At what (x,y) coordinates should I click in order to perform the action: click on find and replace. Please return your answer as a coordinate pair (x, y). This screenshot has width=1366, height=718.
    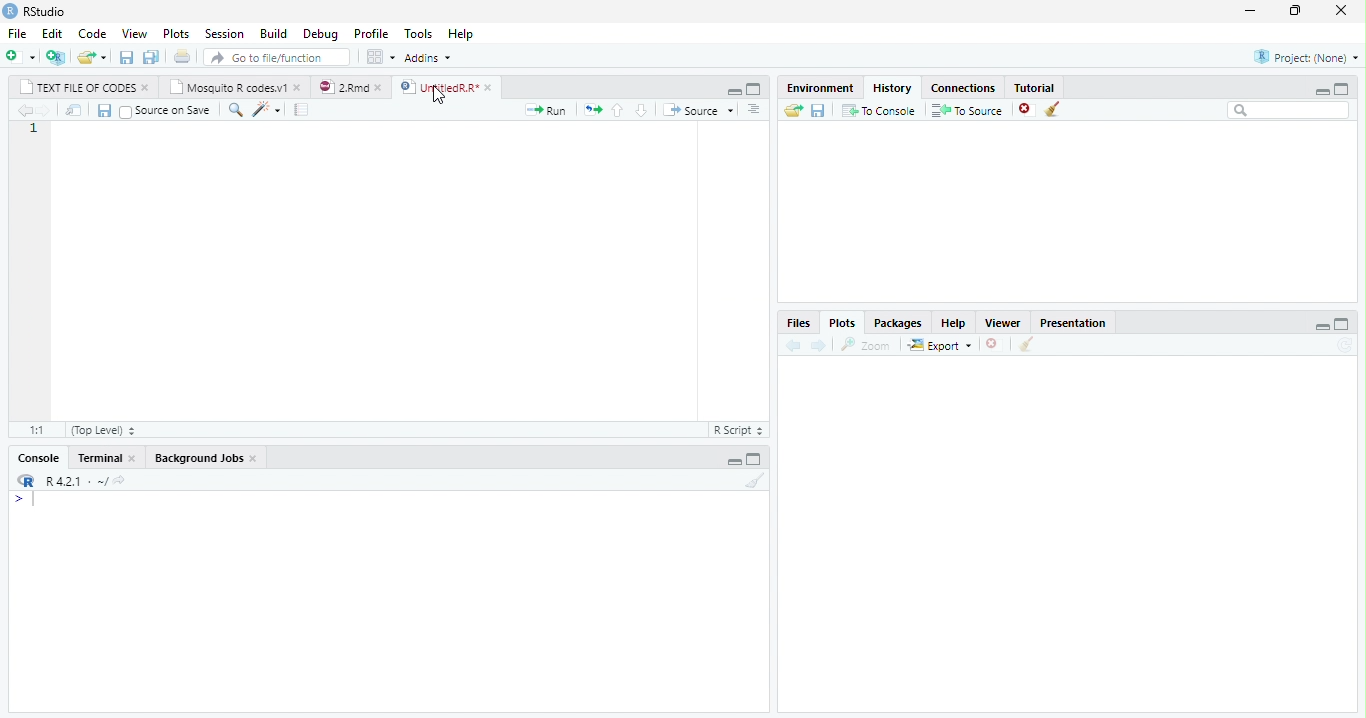
    Looking at the image, I should click on (234, 109).